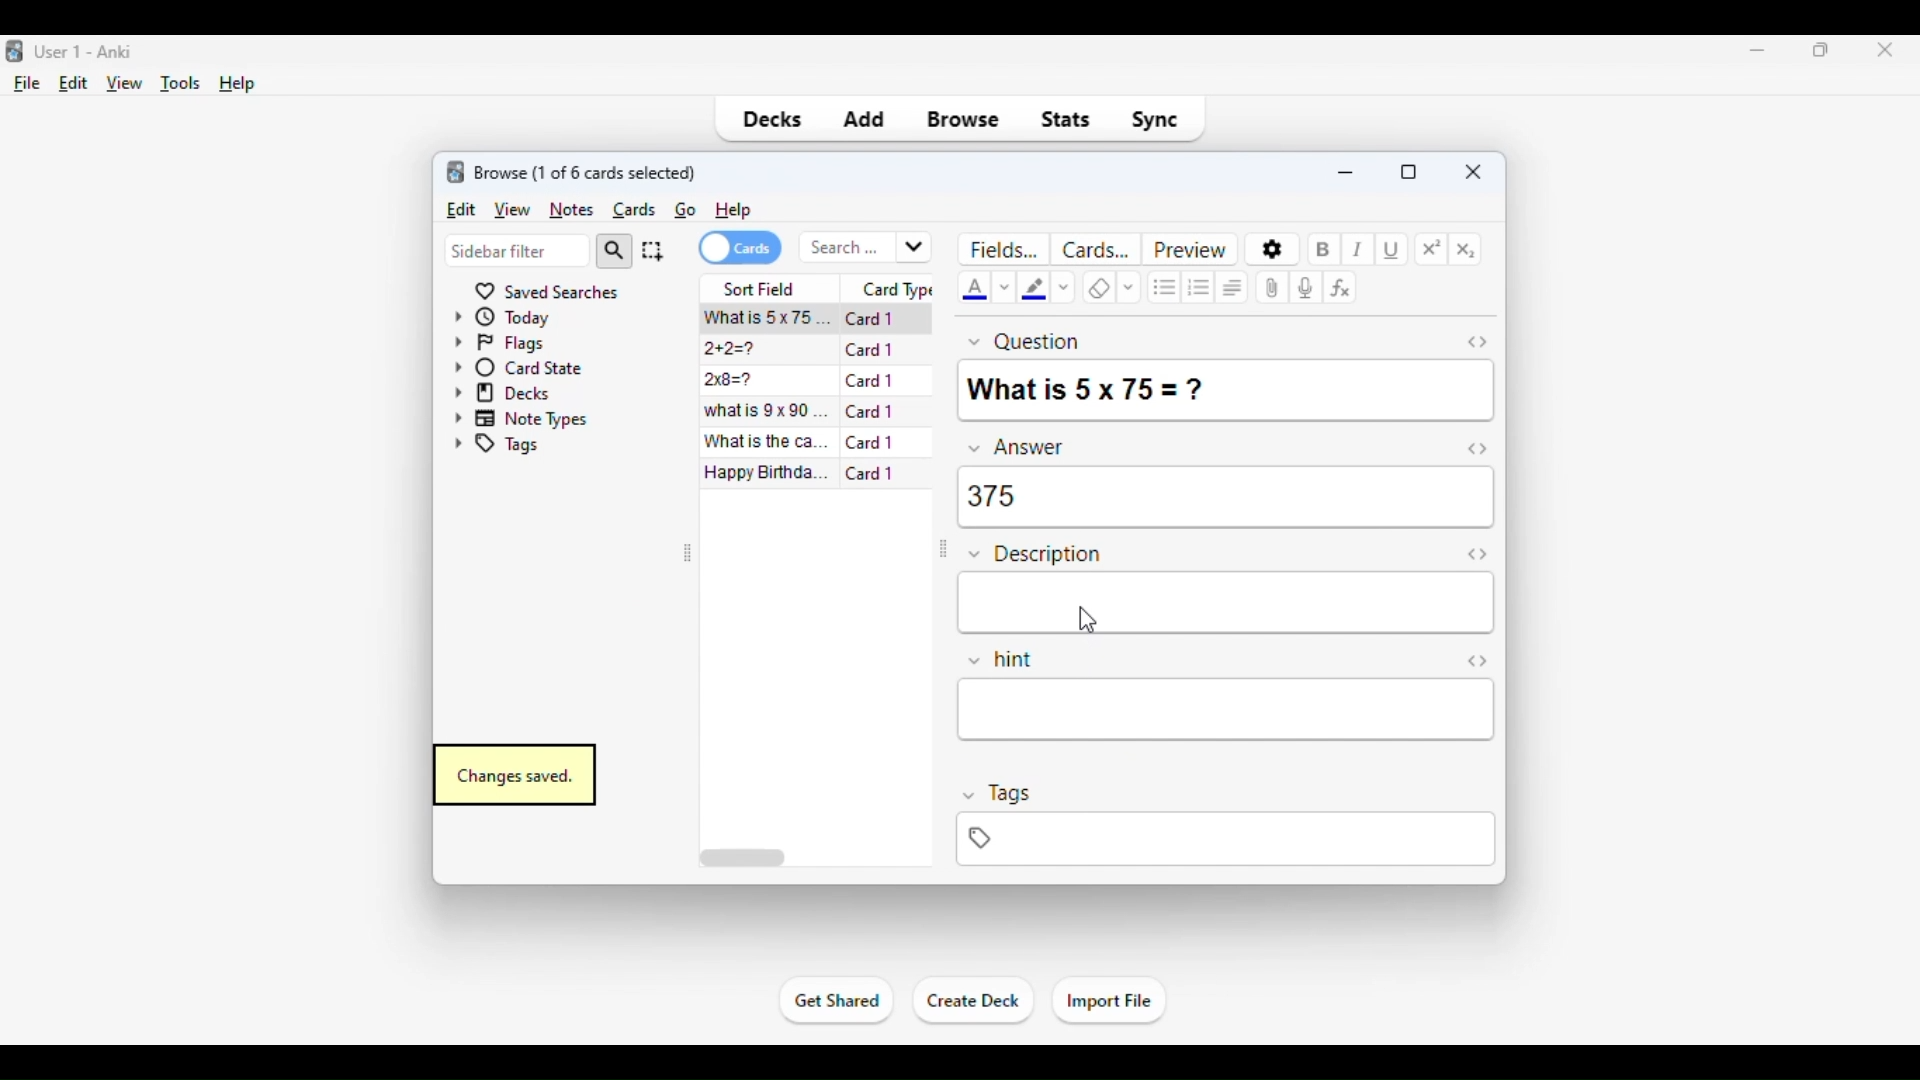 The height and width of the screenshot is (1080, 1920). Describe the element at coordinates (838, 1000) in the screenshot. I see `get shared` at that location.